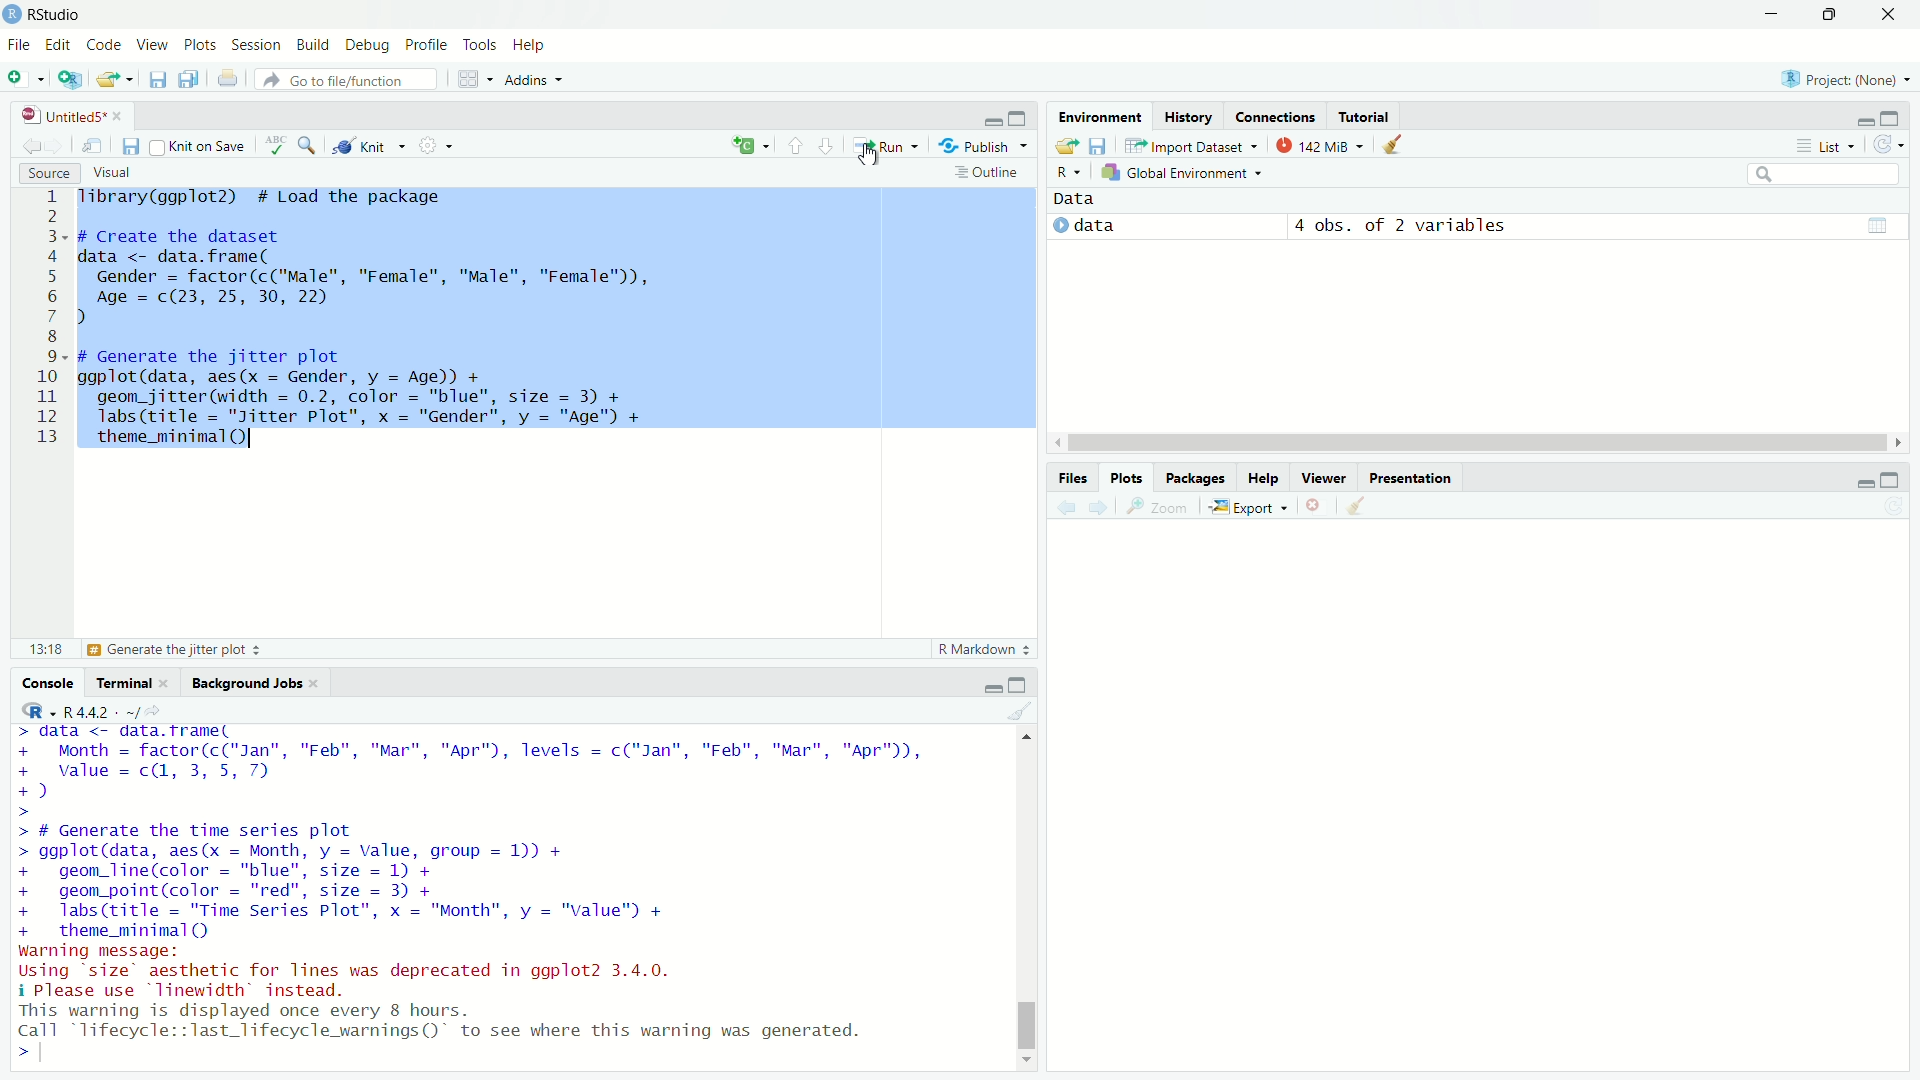 The image size is (1920, 1080). Describe the element at coordinates (1862, 116) in the screenshot. I see `minimize` at that location.